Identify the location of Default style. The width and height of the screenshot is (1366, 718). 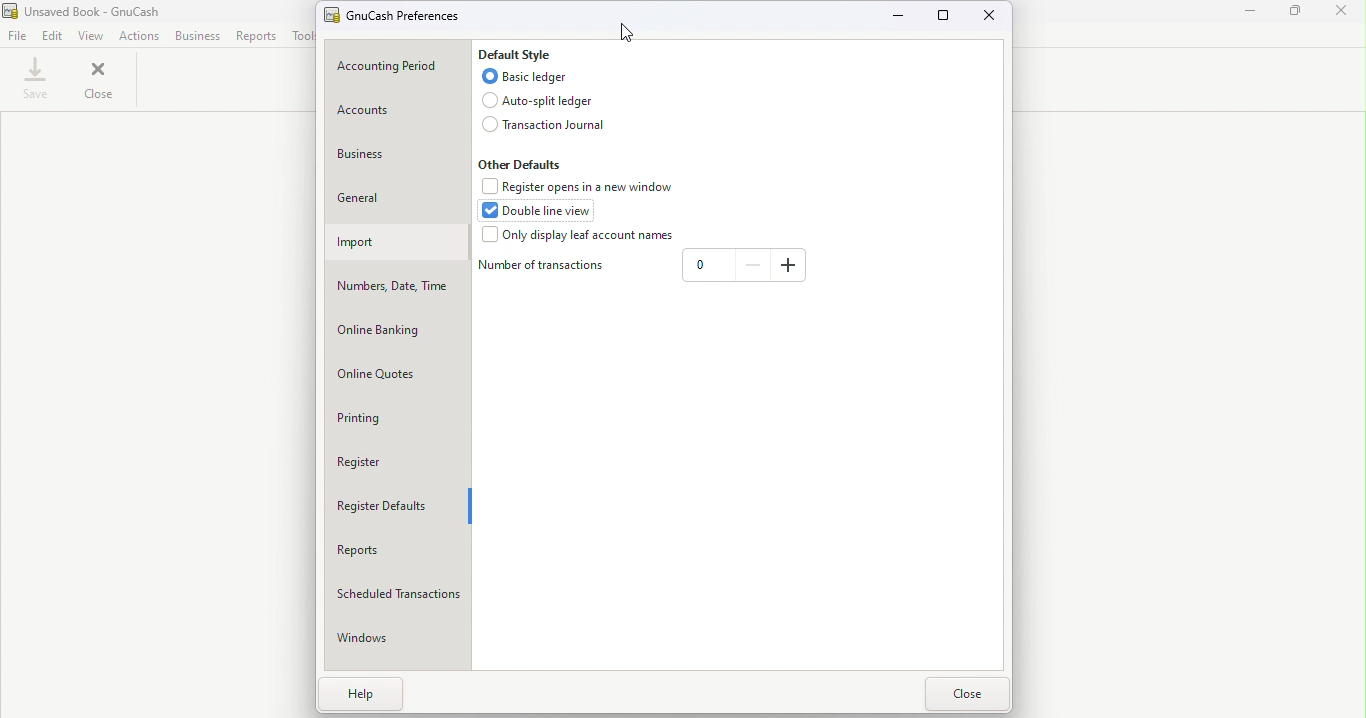
(521, 54).